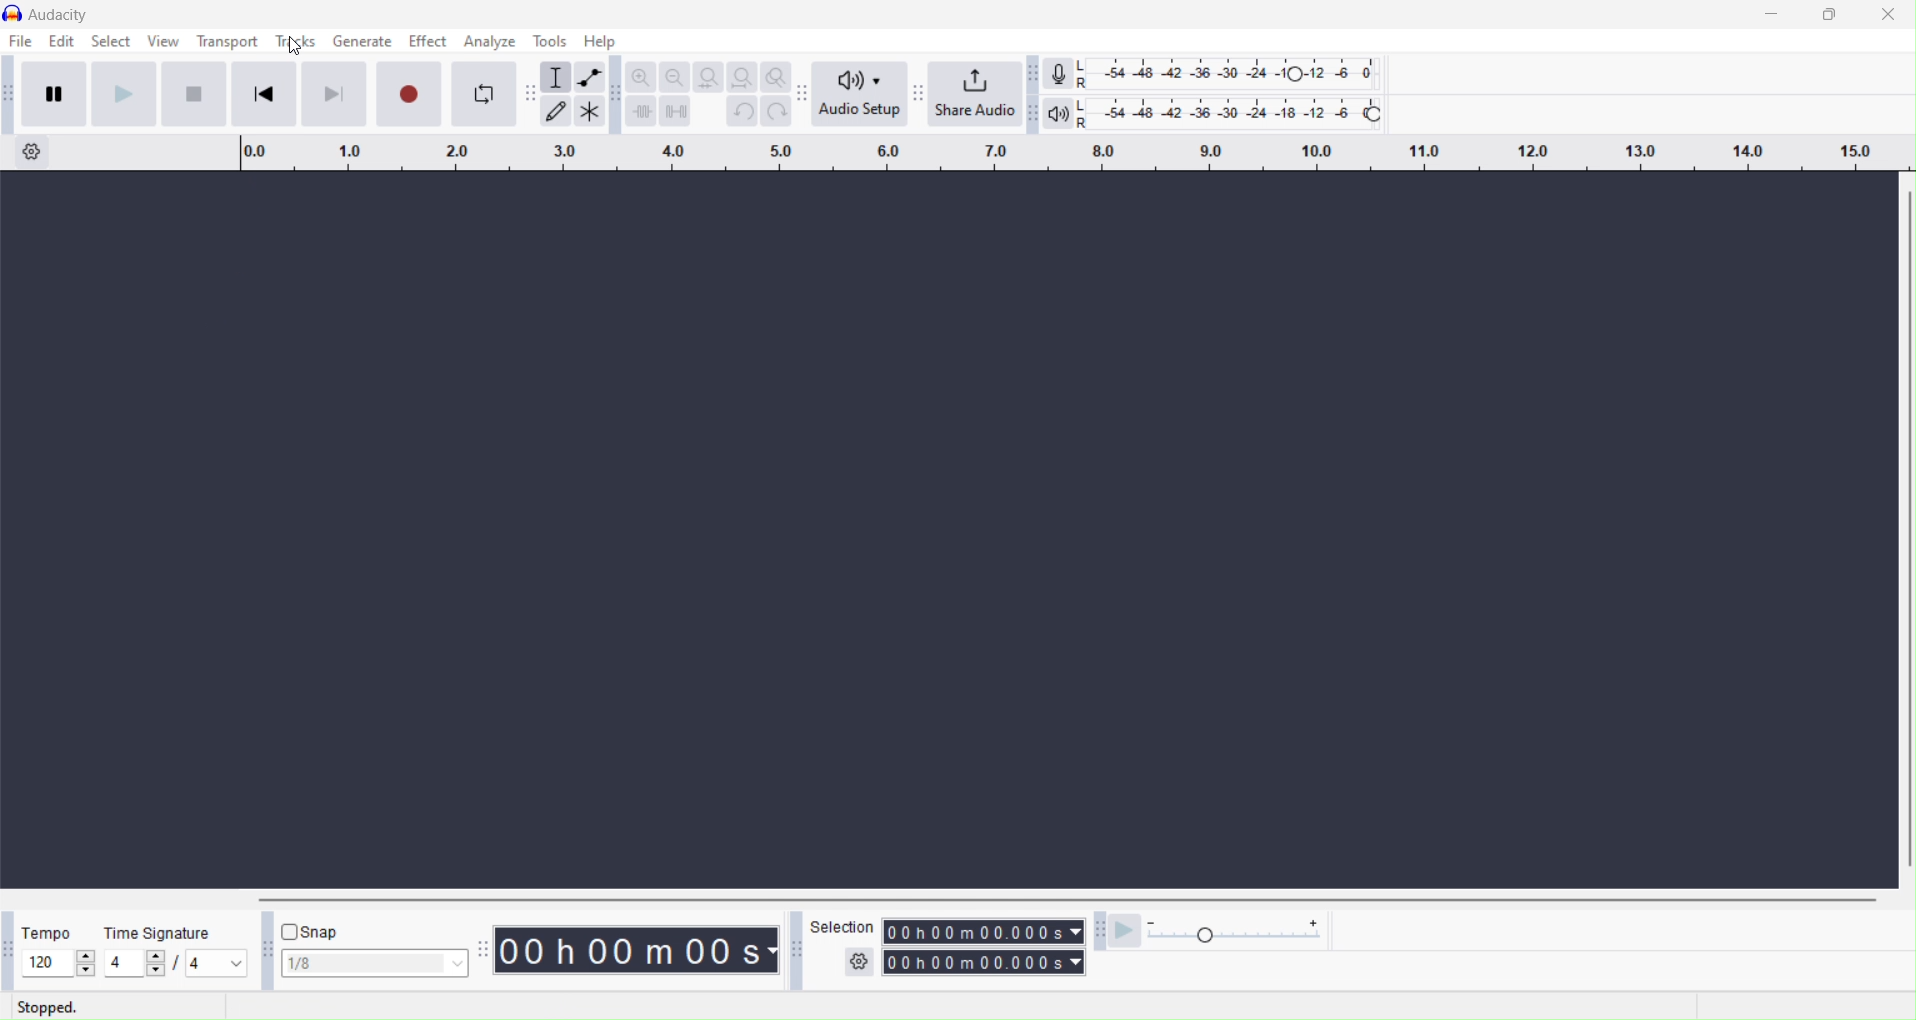  I want to click on Minimize, so click(1774, 14).